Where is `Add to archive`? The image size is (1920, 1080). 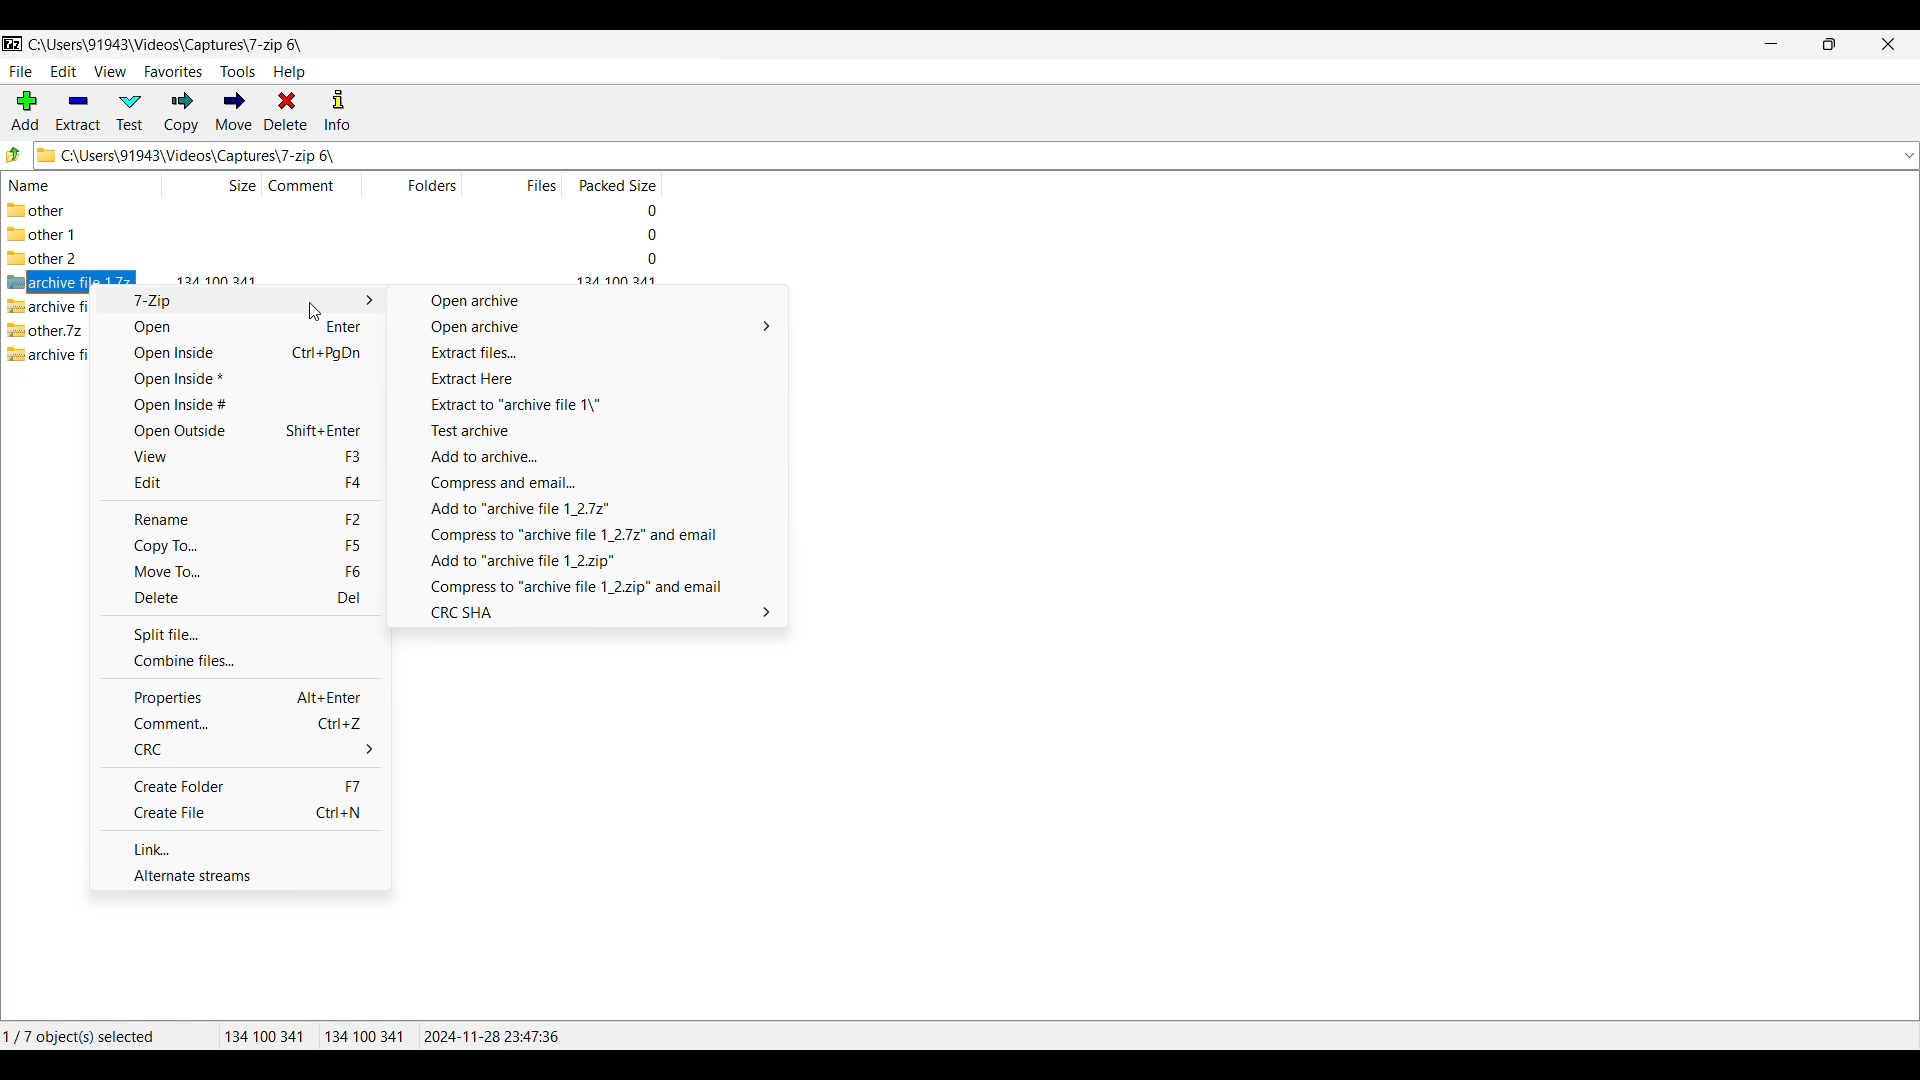
Add to archive is located at coordinates (588, 457).